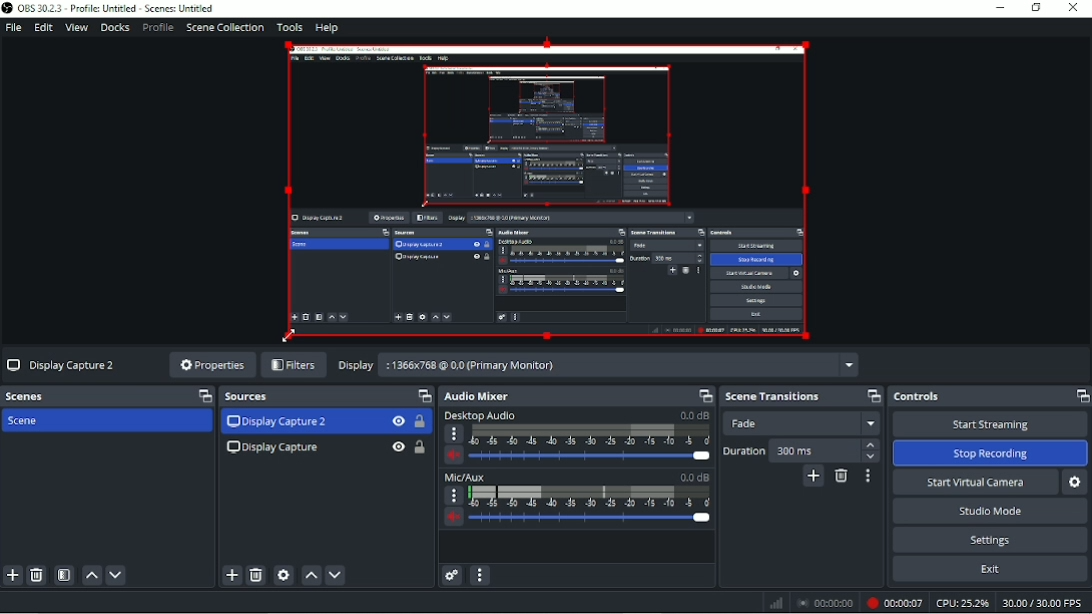  Describe the element at coordinates (424, 396) in the screenshot. I see `Maximize` at that location.